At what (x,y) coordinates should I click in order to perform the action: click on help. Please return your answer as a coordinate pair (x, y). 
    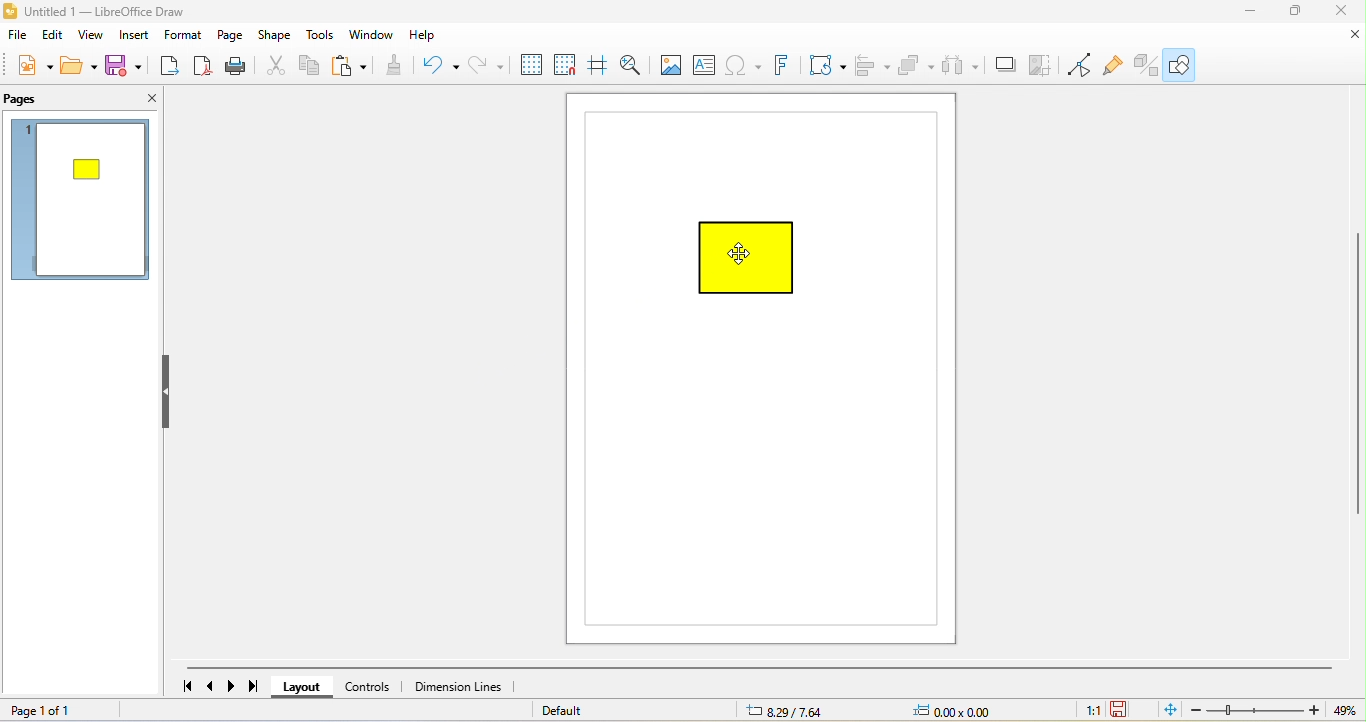
    Looking at the image, I should click on (432, 36).